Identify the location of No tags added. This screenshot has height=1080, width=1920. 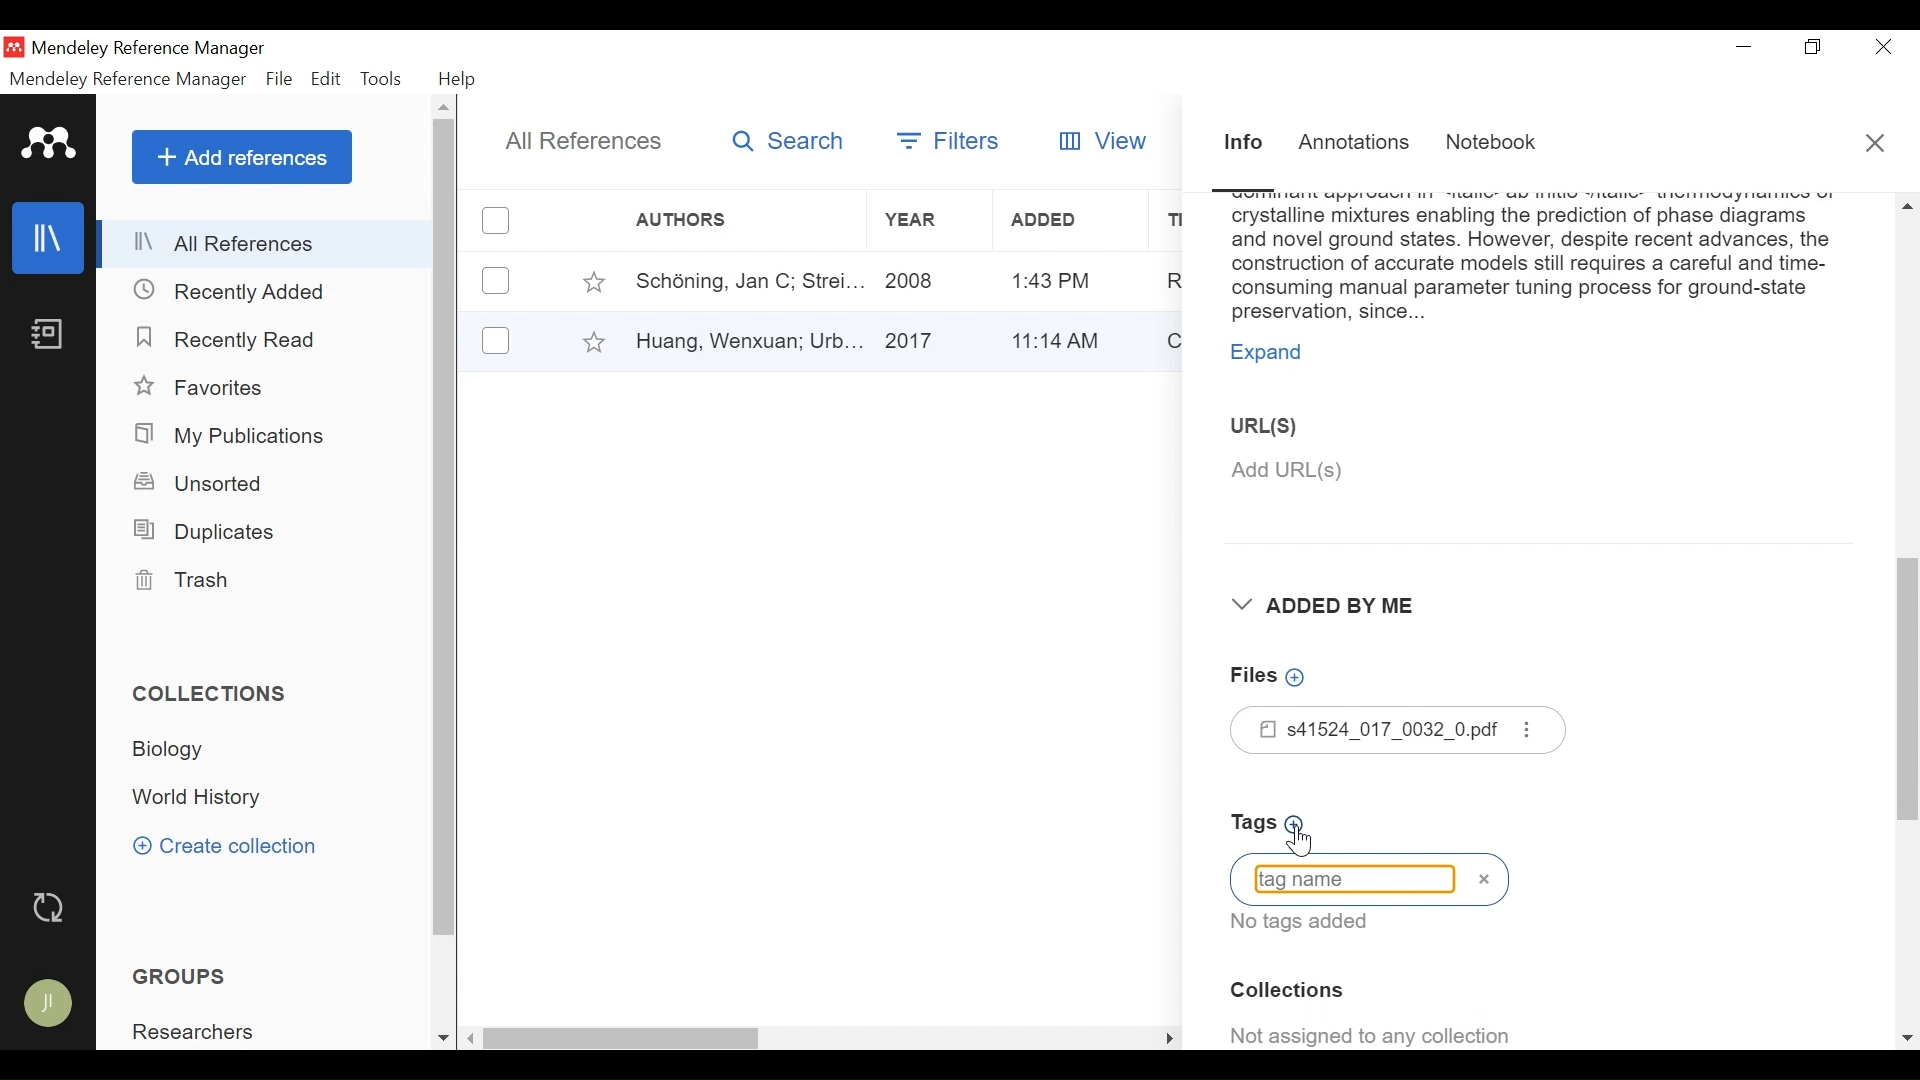
(1310, 923).